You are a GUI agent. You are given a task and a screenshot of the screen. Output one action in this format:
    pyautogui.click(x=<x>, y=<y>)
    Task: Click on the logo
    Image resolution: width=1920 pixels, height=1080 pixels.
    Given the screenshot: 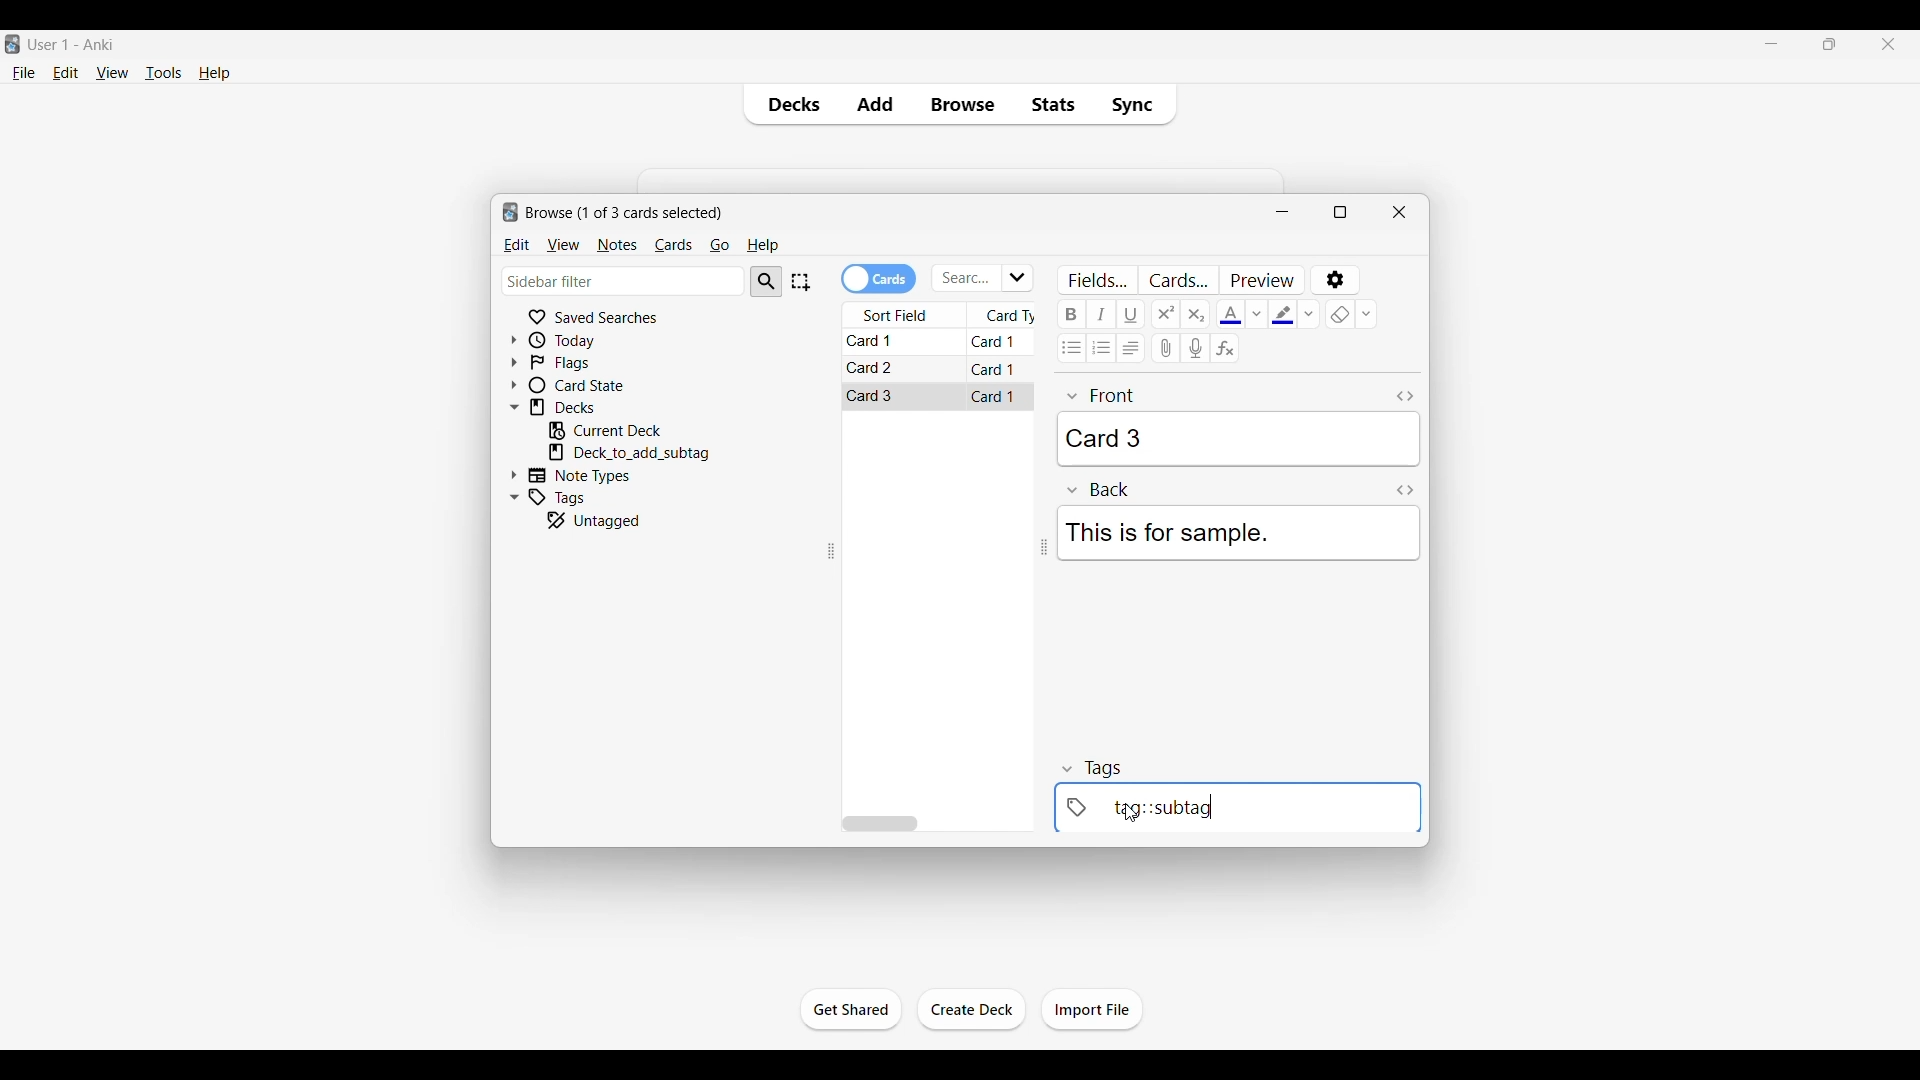 What is the action you would take?
    pyautogui.click(x=508, y=213)
    